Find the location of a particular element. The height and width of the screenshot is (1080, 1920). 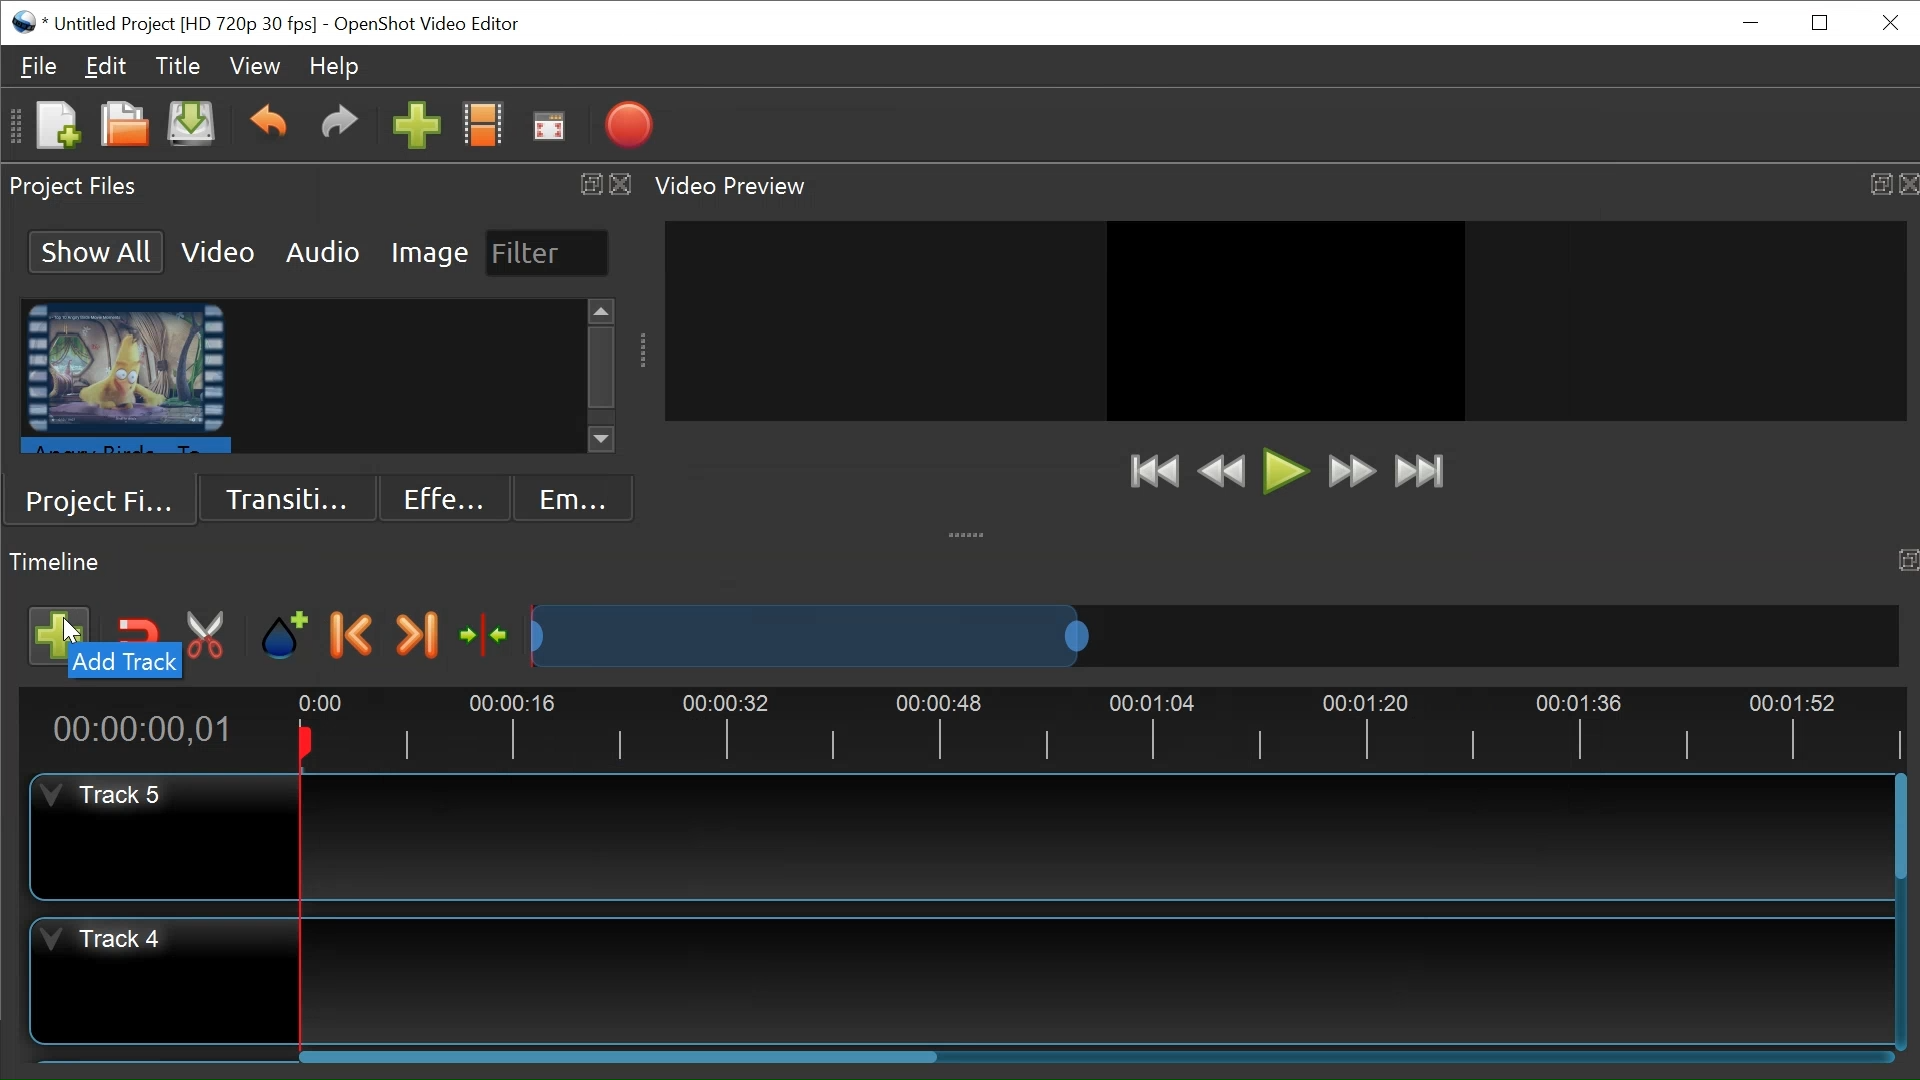

Jump to End is located at coordinates (1426, 474).